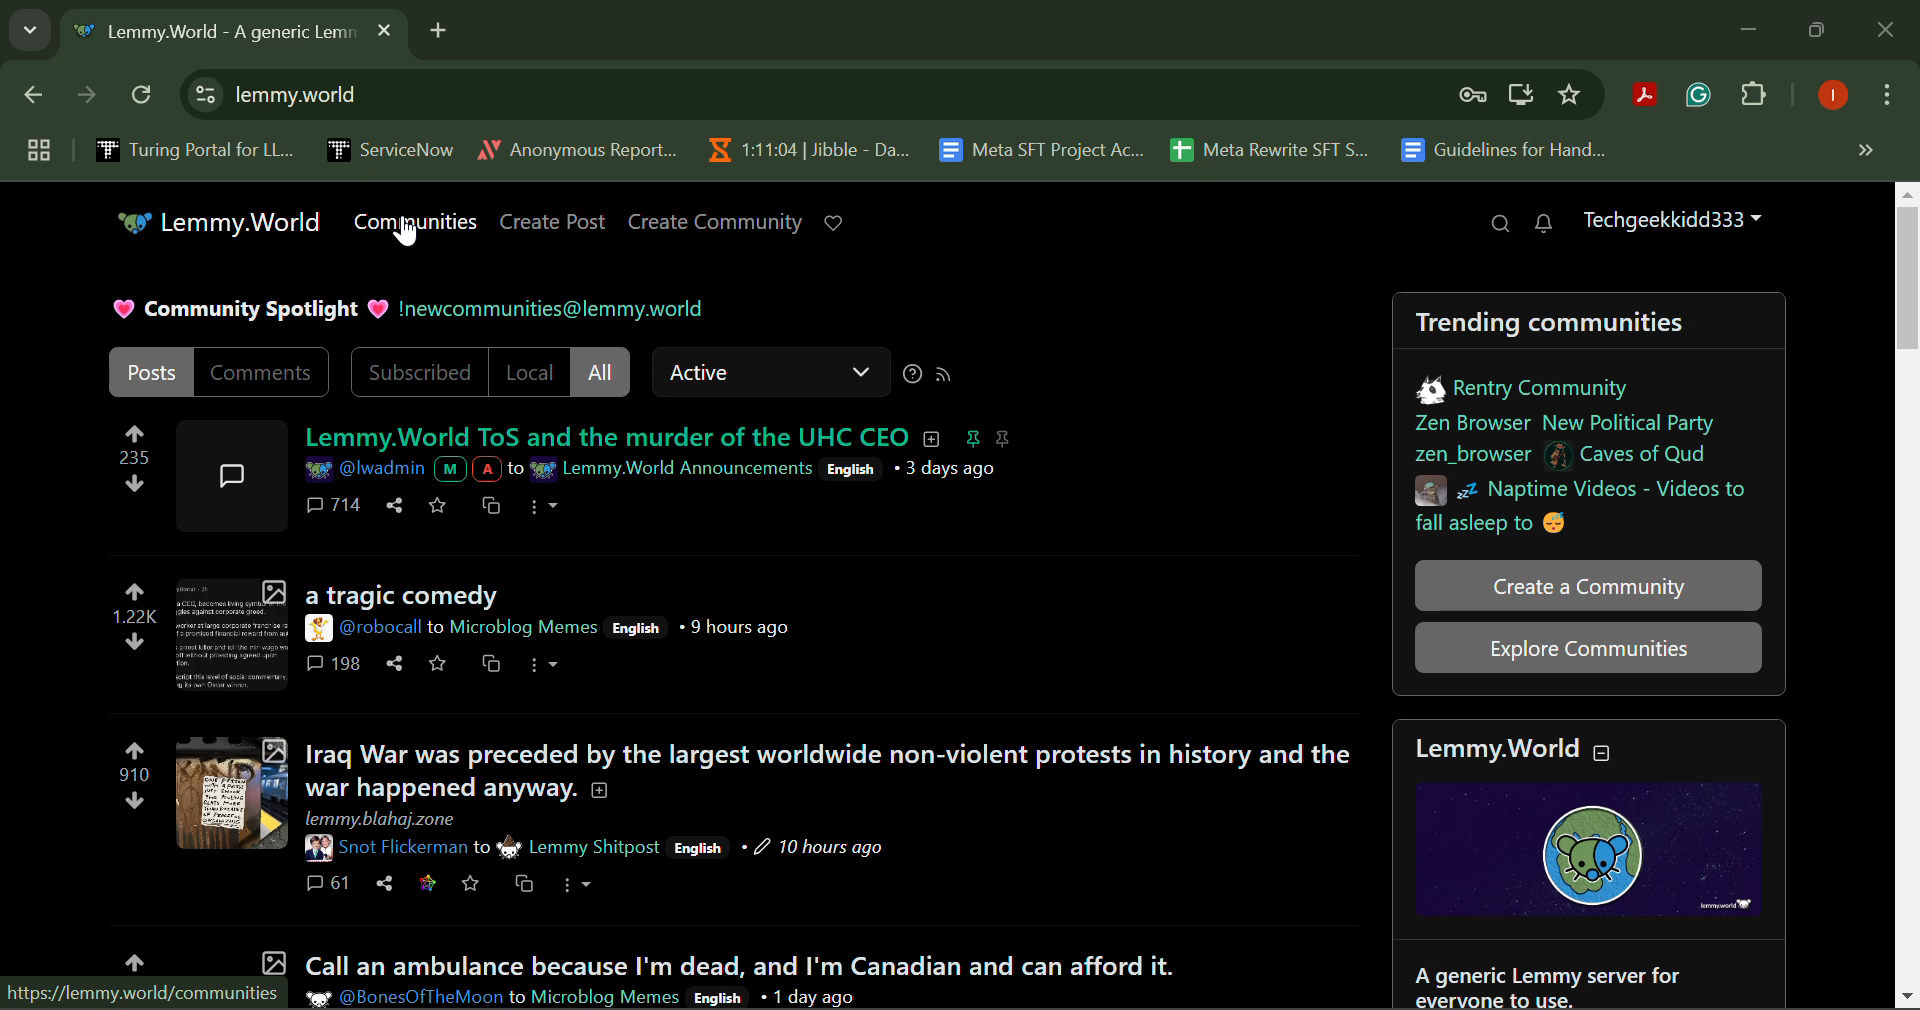 This screenshot has width=1920, height=1010. I want to click on Snot Flickerman, so click(384, 848).